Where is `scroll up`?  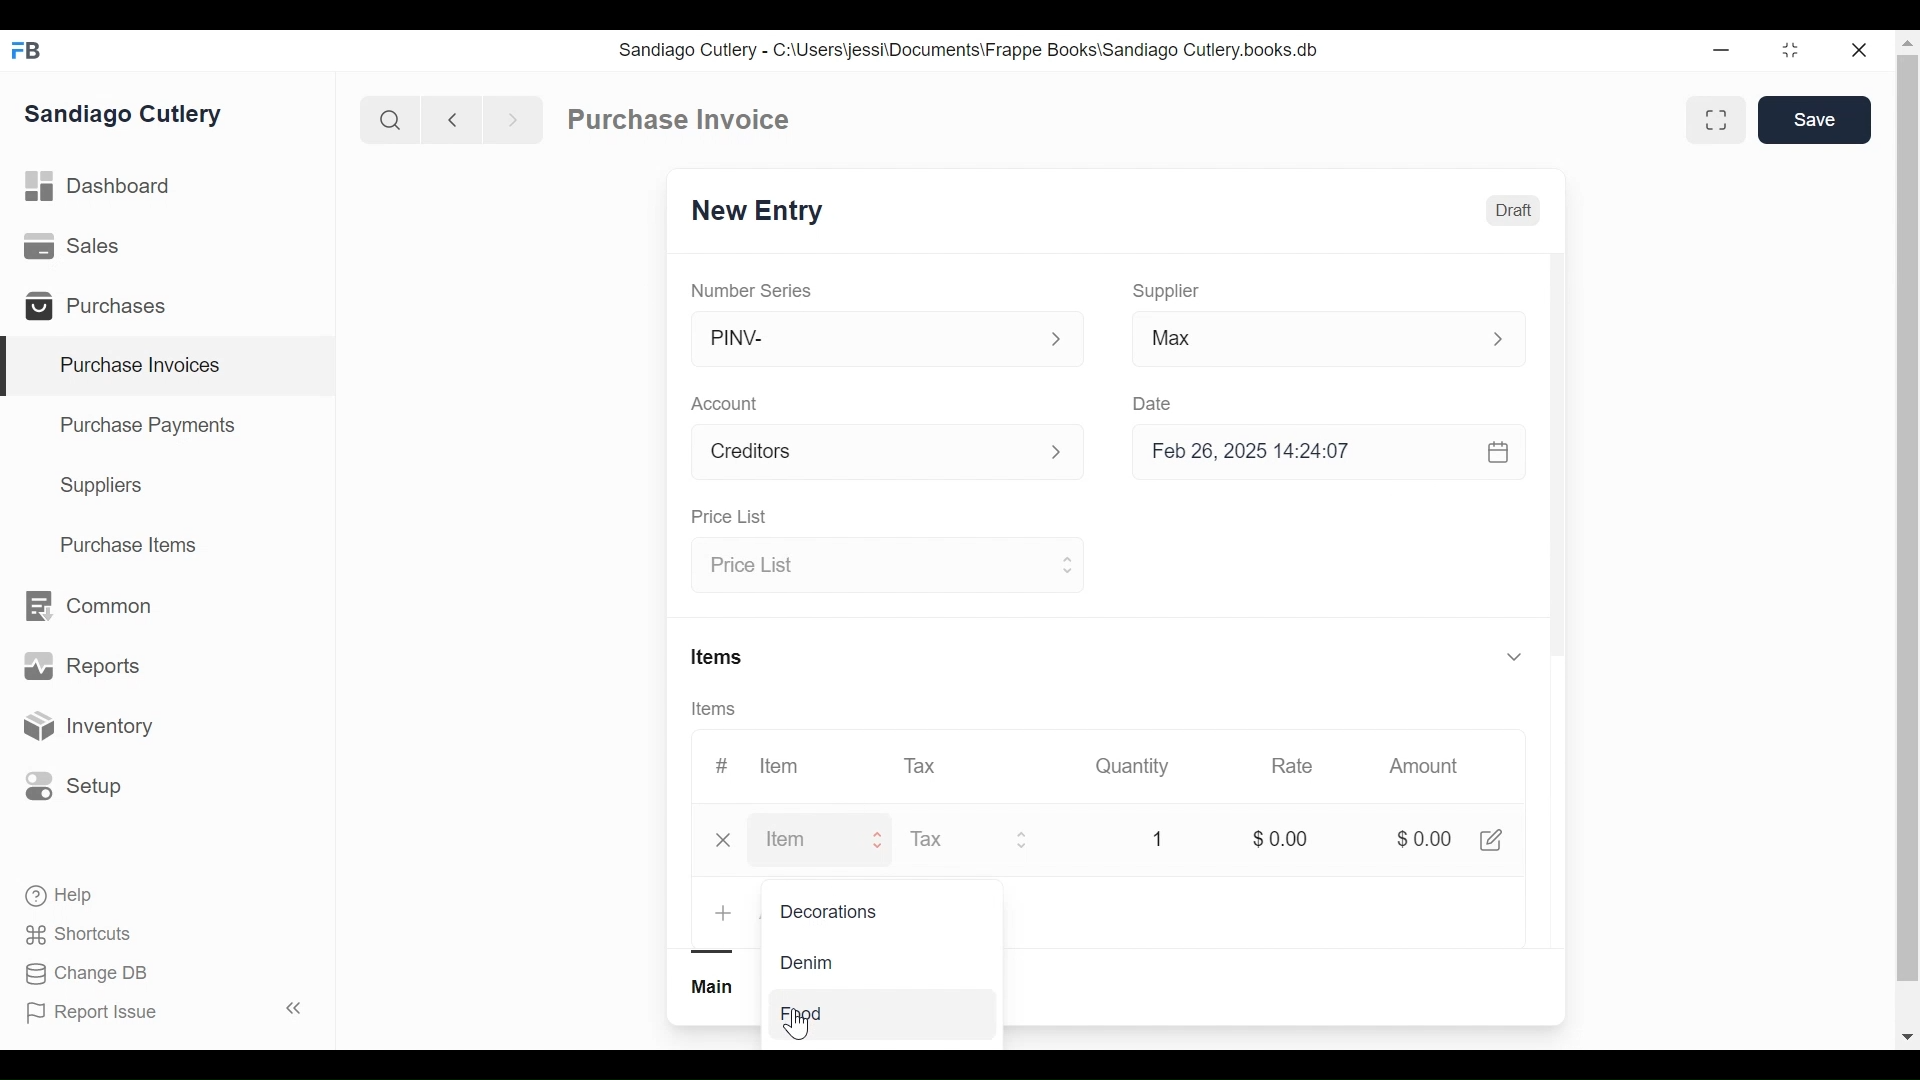
scroll up is located at coordinates (1906, 45).